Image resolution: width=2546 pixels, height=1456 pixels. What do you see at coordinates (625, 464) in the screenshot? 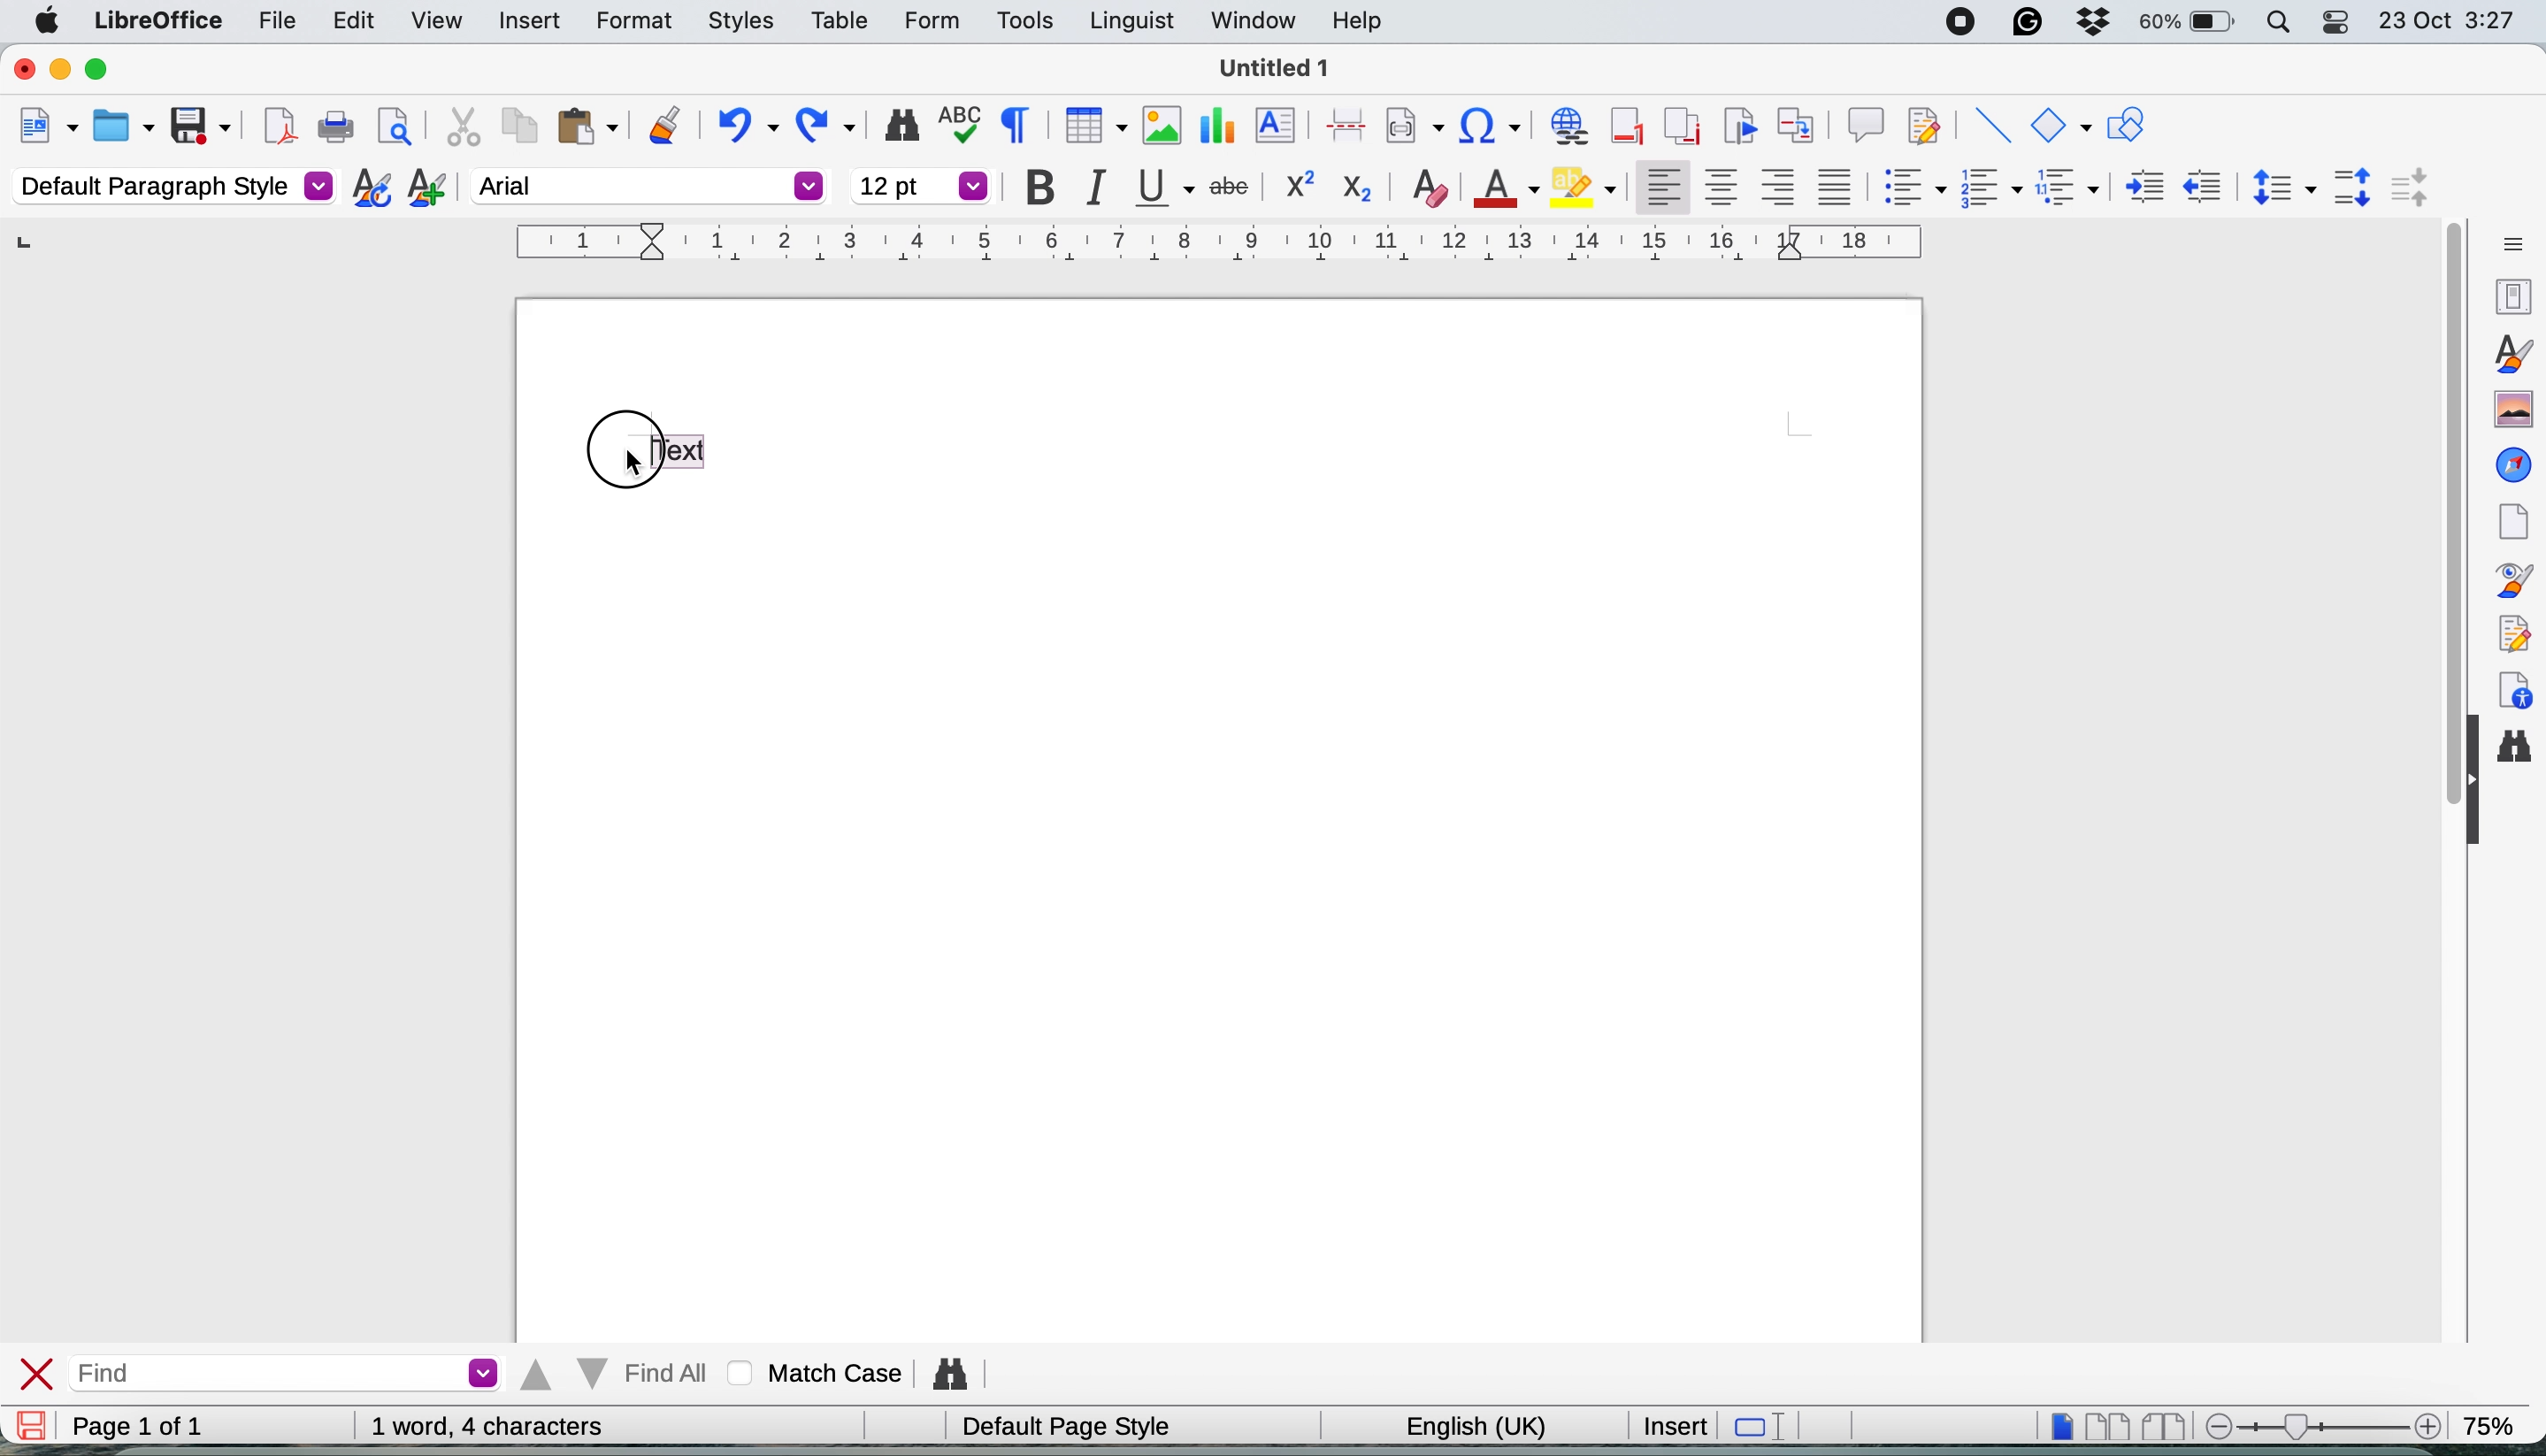
I see `cursor` at bounding box center [625, 464].